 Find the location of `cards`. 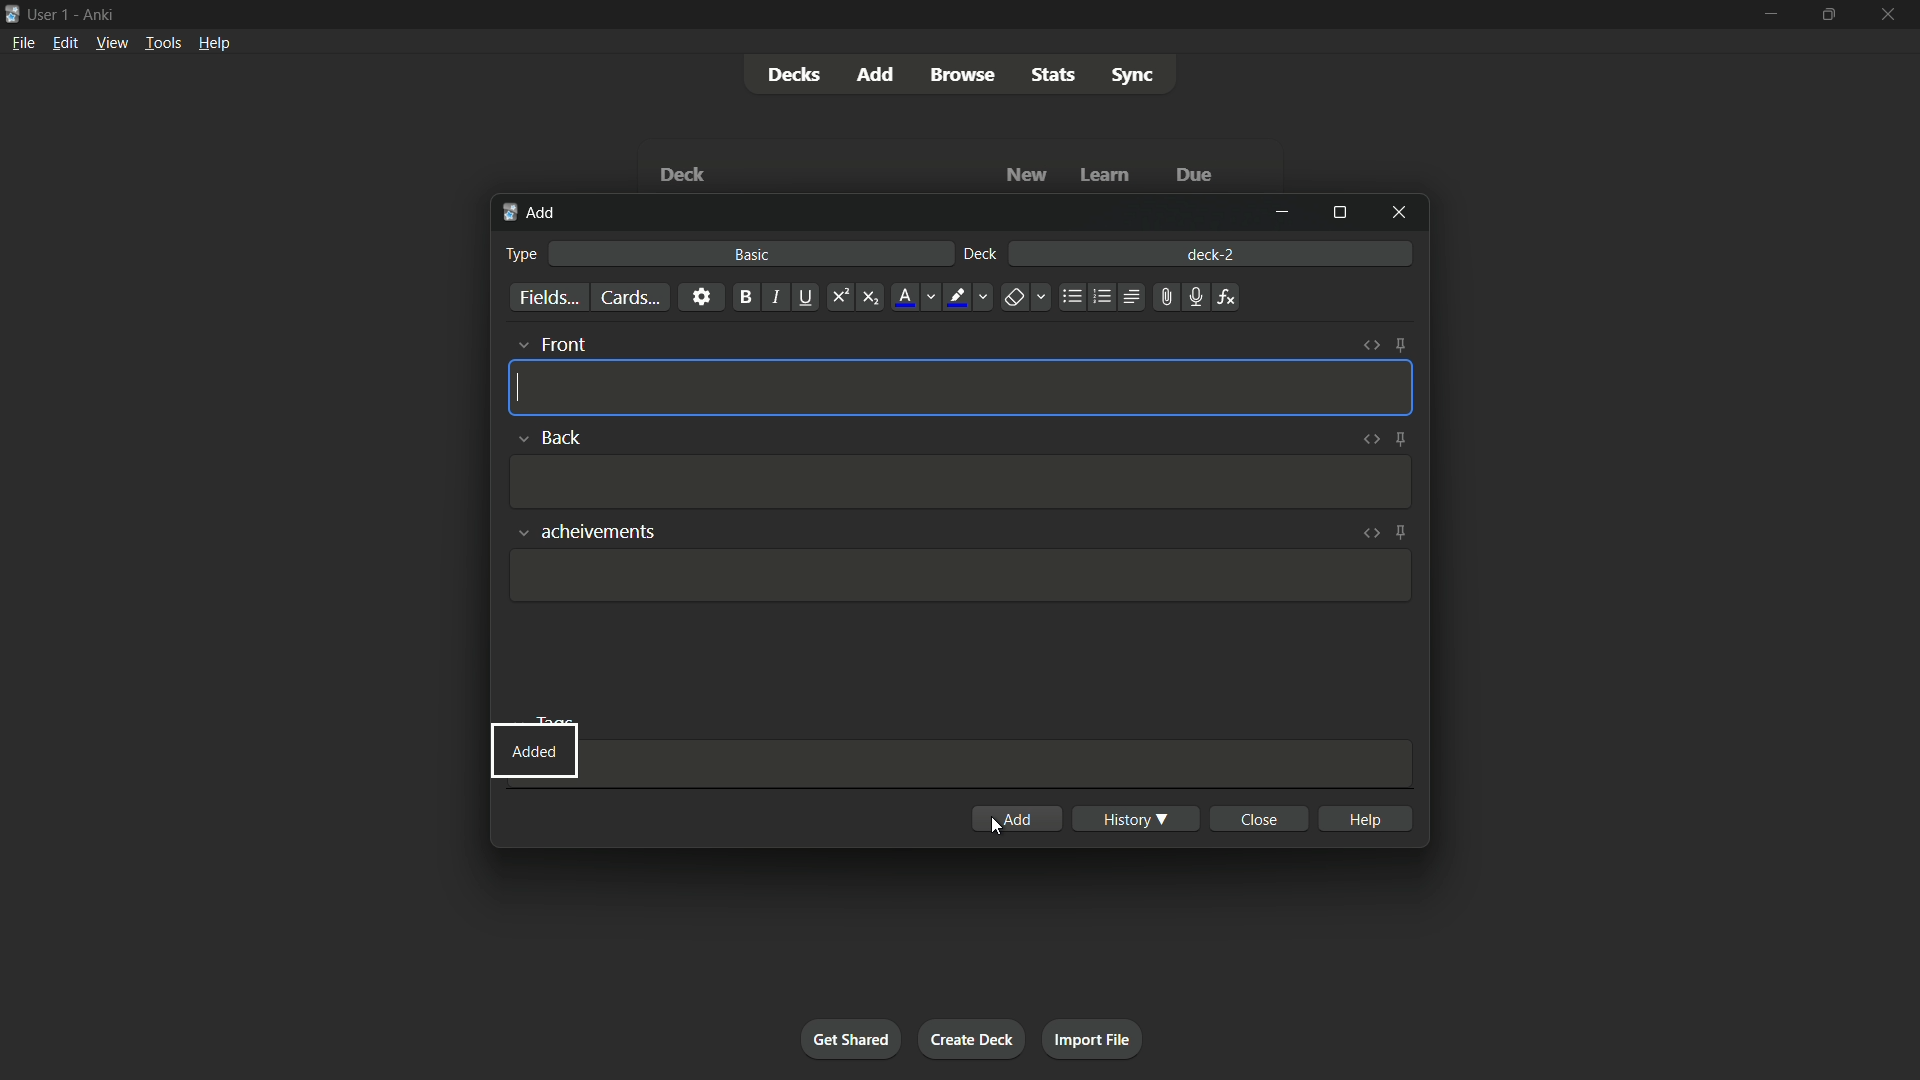

cards is located at coordinates (632, 297).